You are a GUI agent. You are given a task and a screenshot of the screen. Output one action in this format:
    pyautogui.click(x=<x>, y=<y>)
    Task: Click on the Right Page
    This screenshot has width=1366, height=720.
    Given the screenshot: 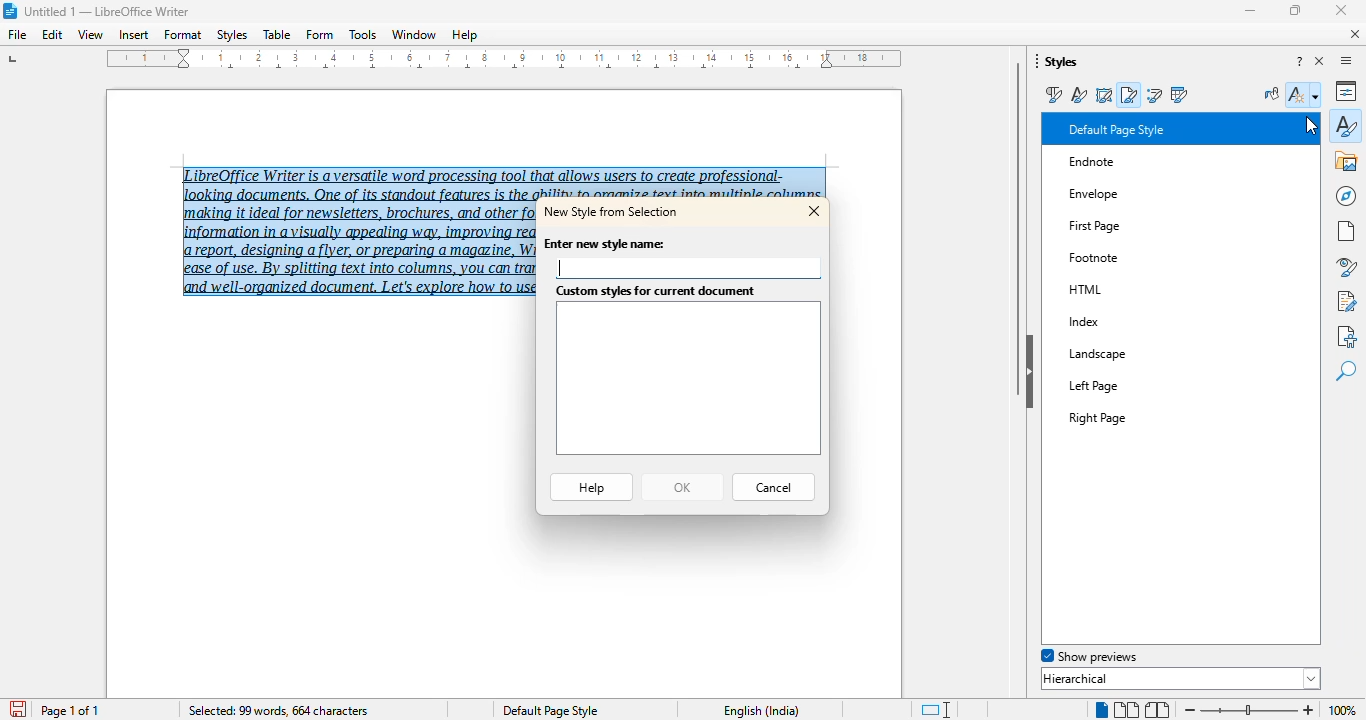 What is the action you would take?
    pyautogui.click(x=1128, y=413)
    